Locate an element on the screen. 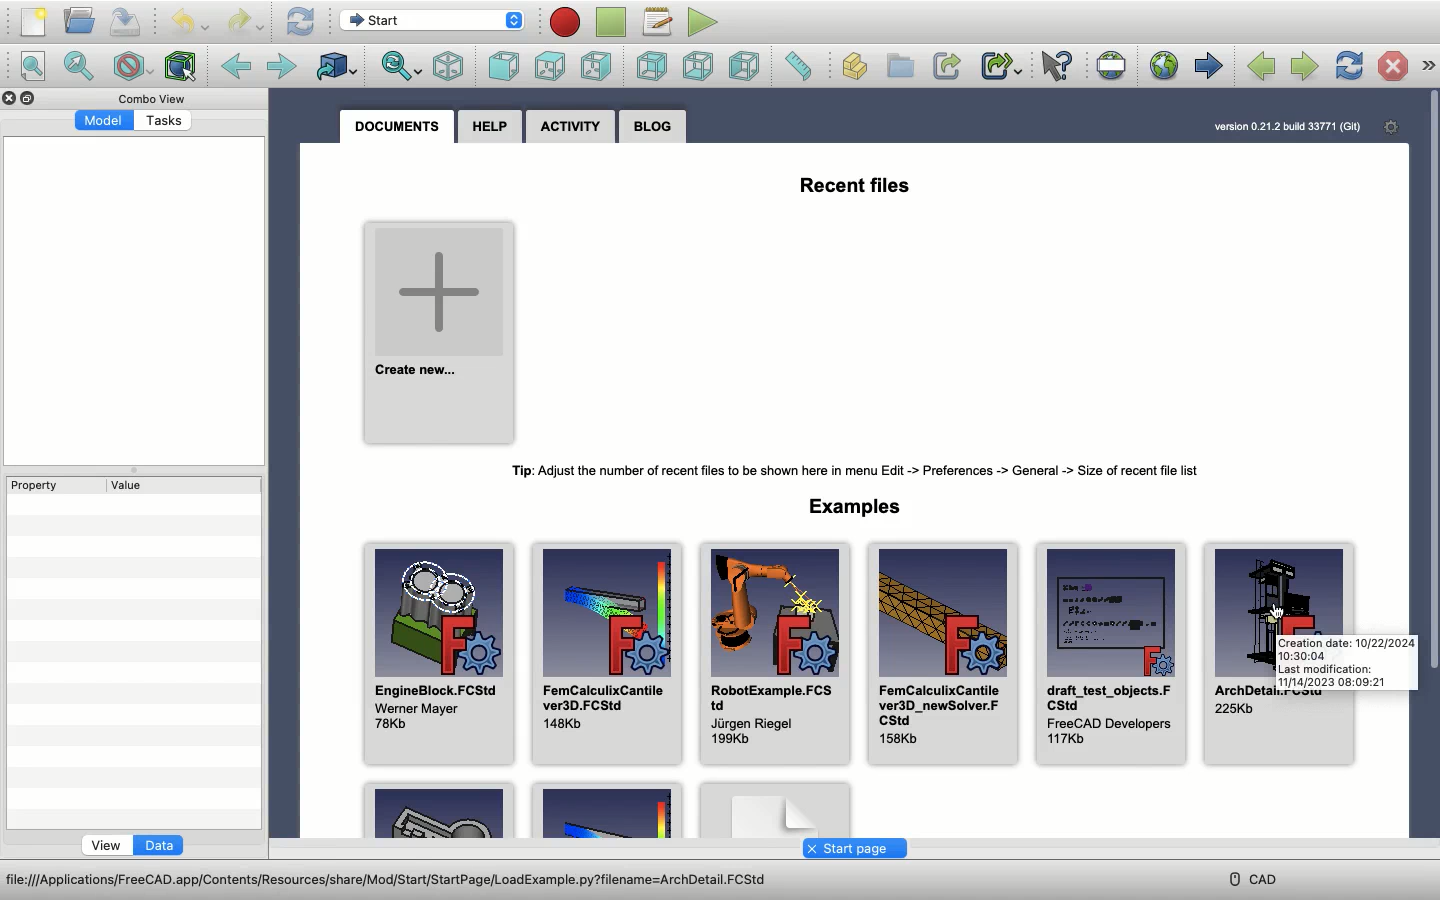  Left is located at coordinates (742, 67).